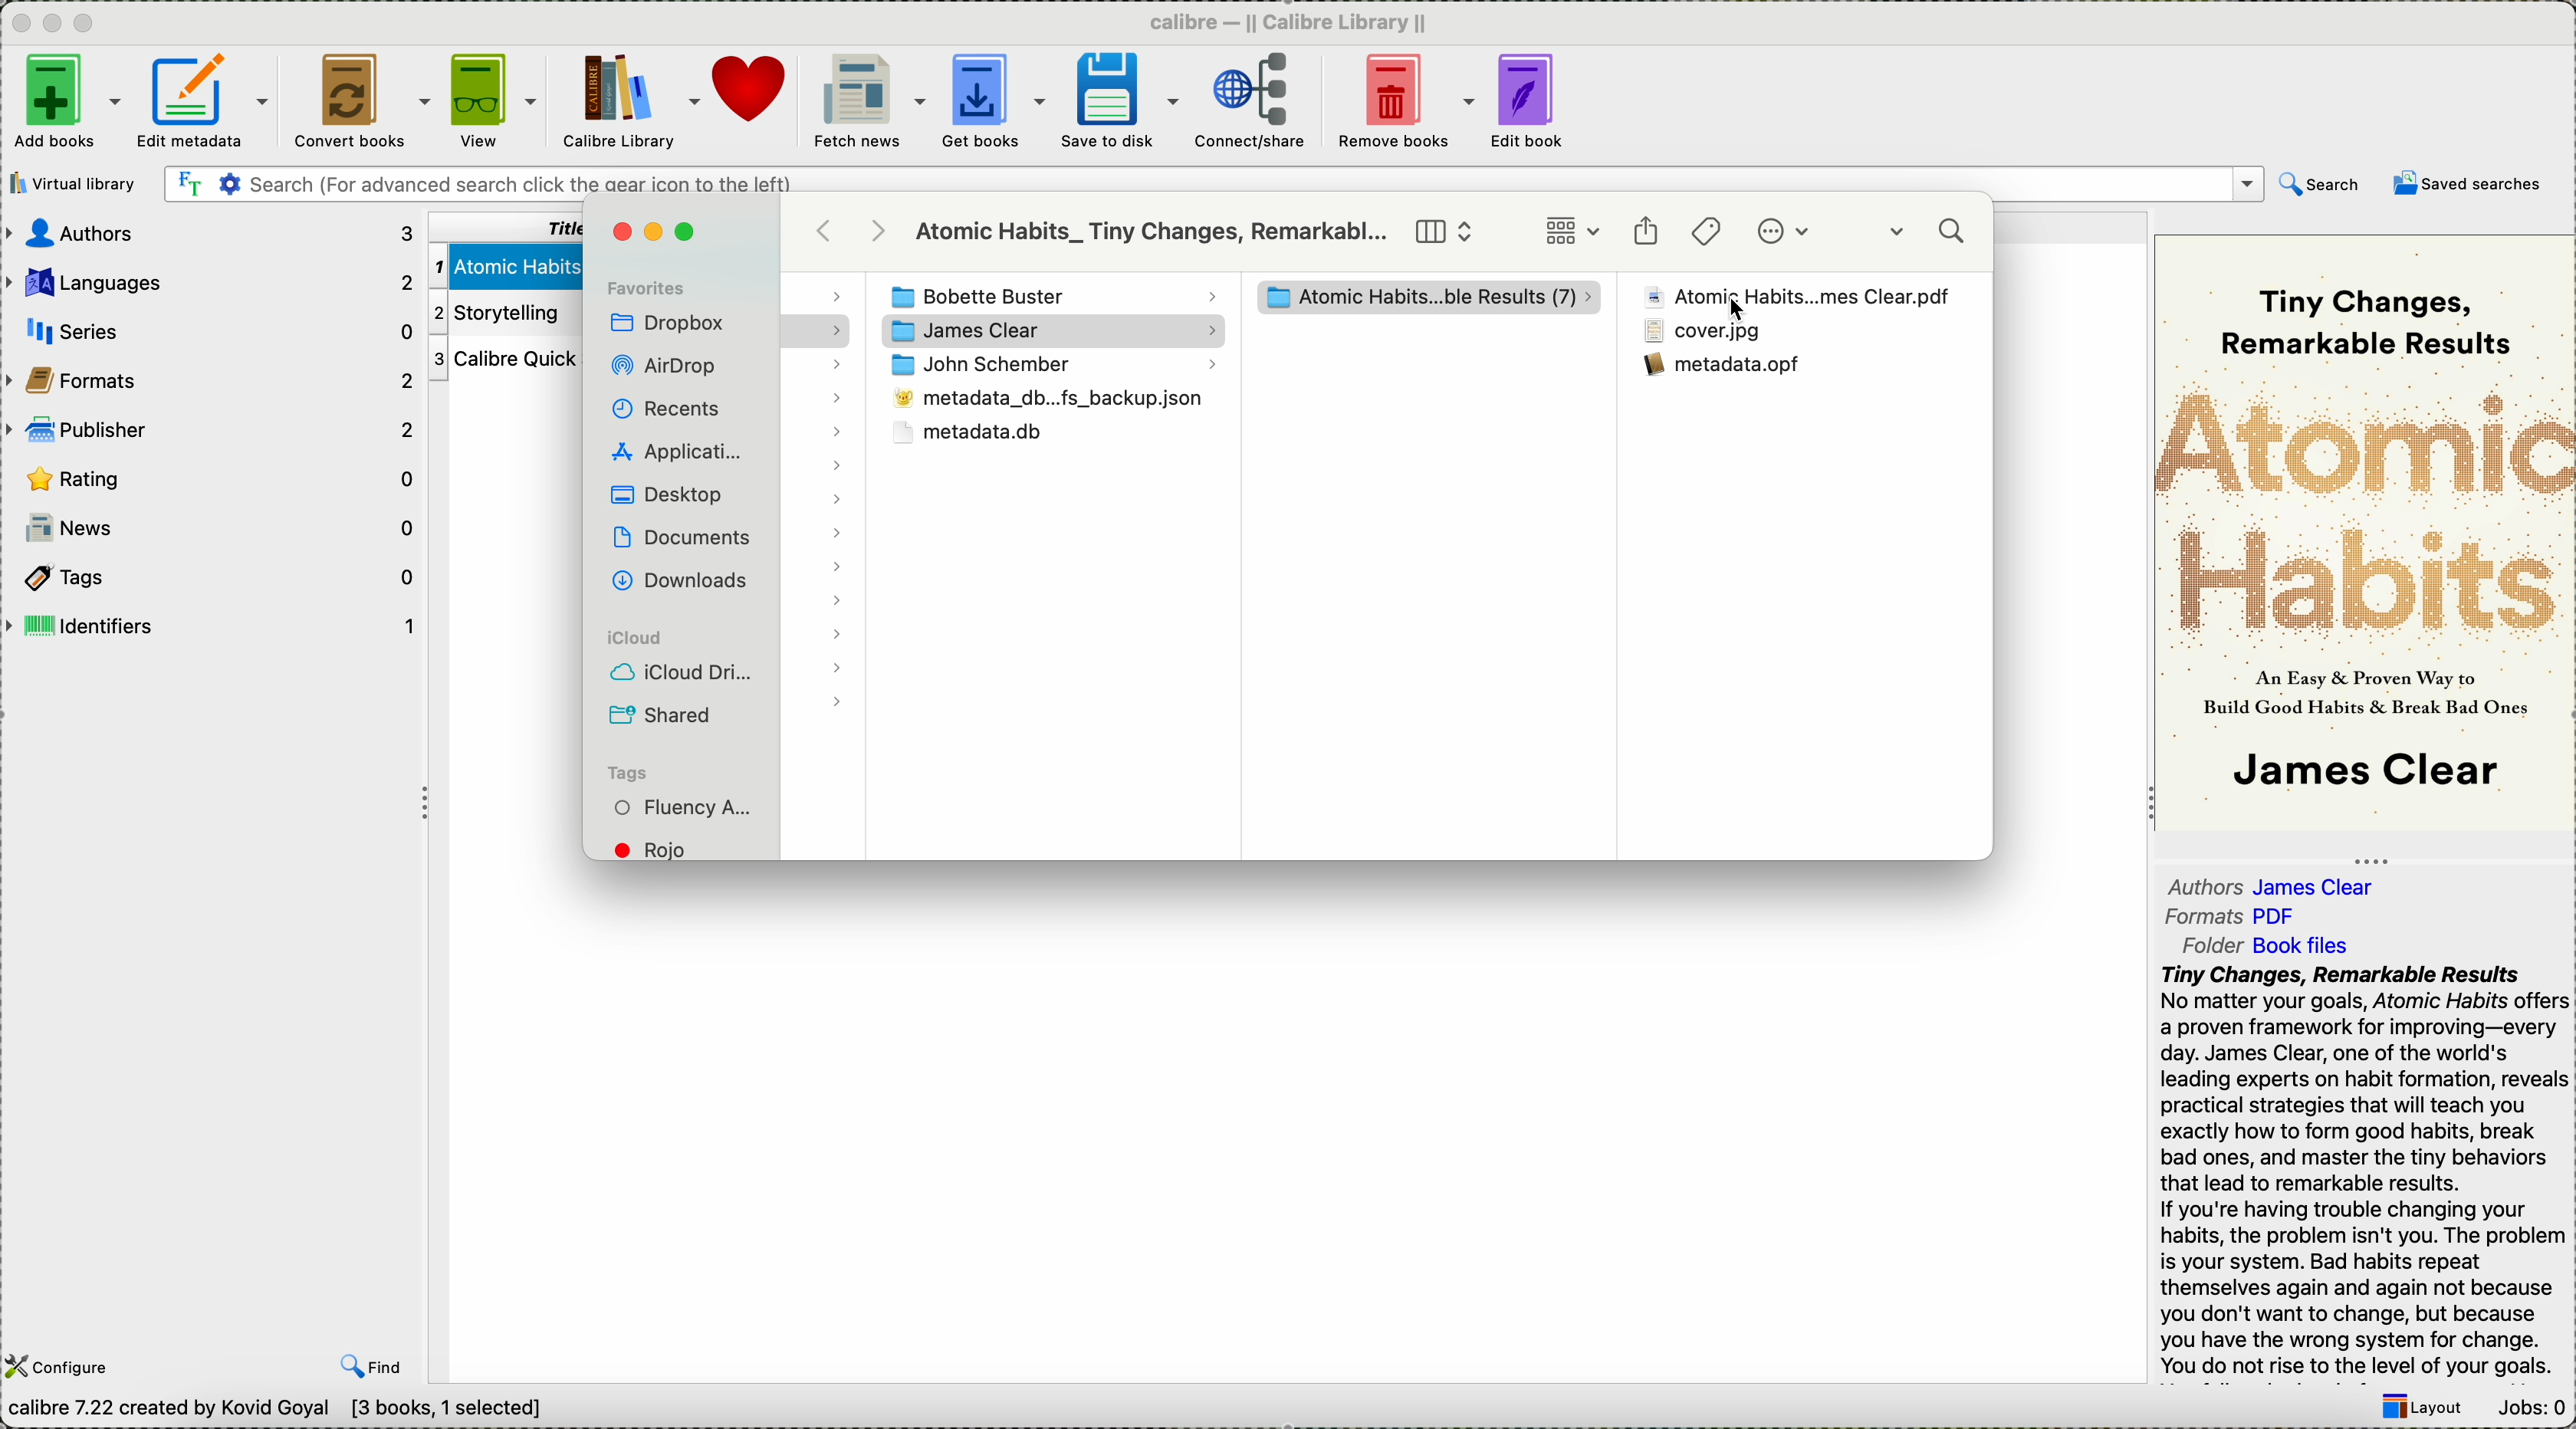 Image resolution: width=2576 pixels, height=1429 pixels. Describe the element at coordinates (669, 367) in the screenshot. I see `AirDrop` at that location.